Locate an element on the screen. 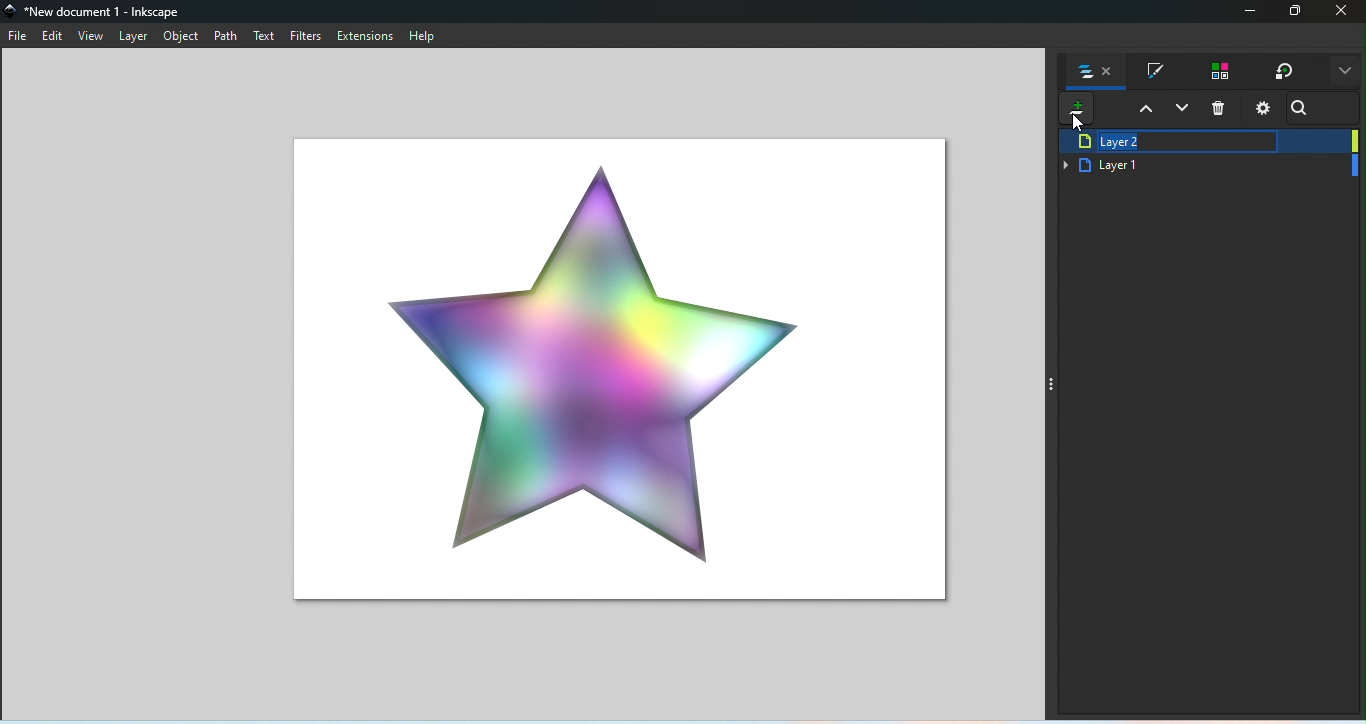 The image size is (1366, 724). Edit is located at coordinates (54, 38).